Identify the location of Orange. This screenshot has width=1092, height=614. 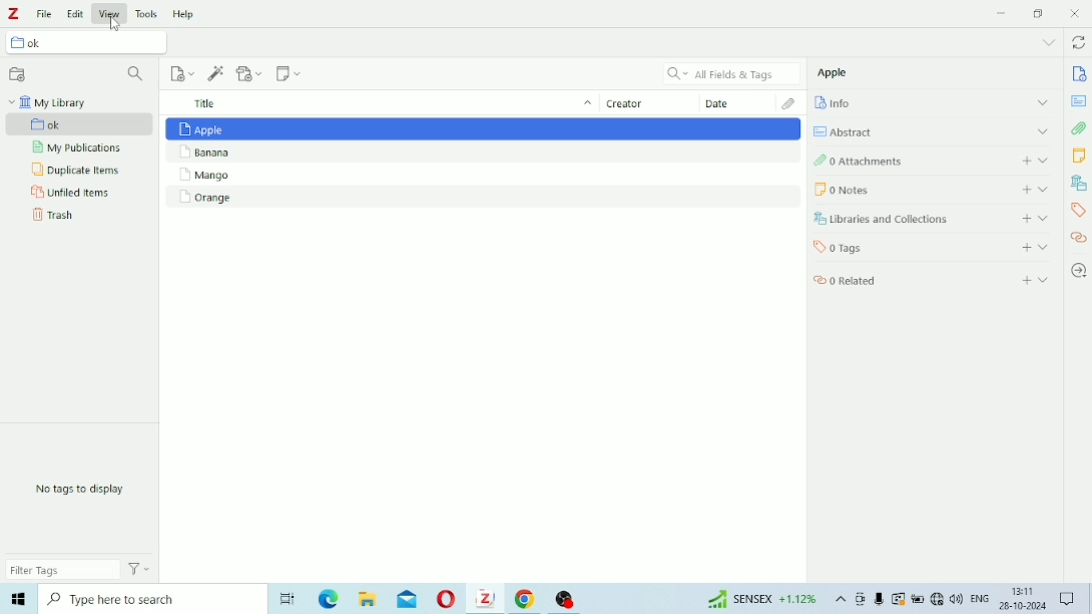
(482, 198).